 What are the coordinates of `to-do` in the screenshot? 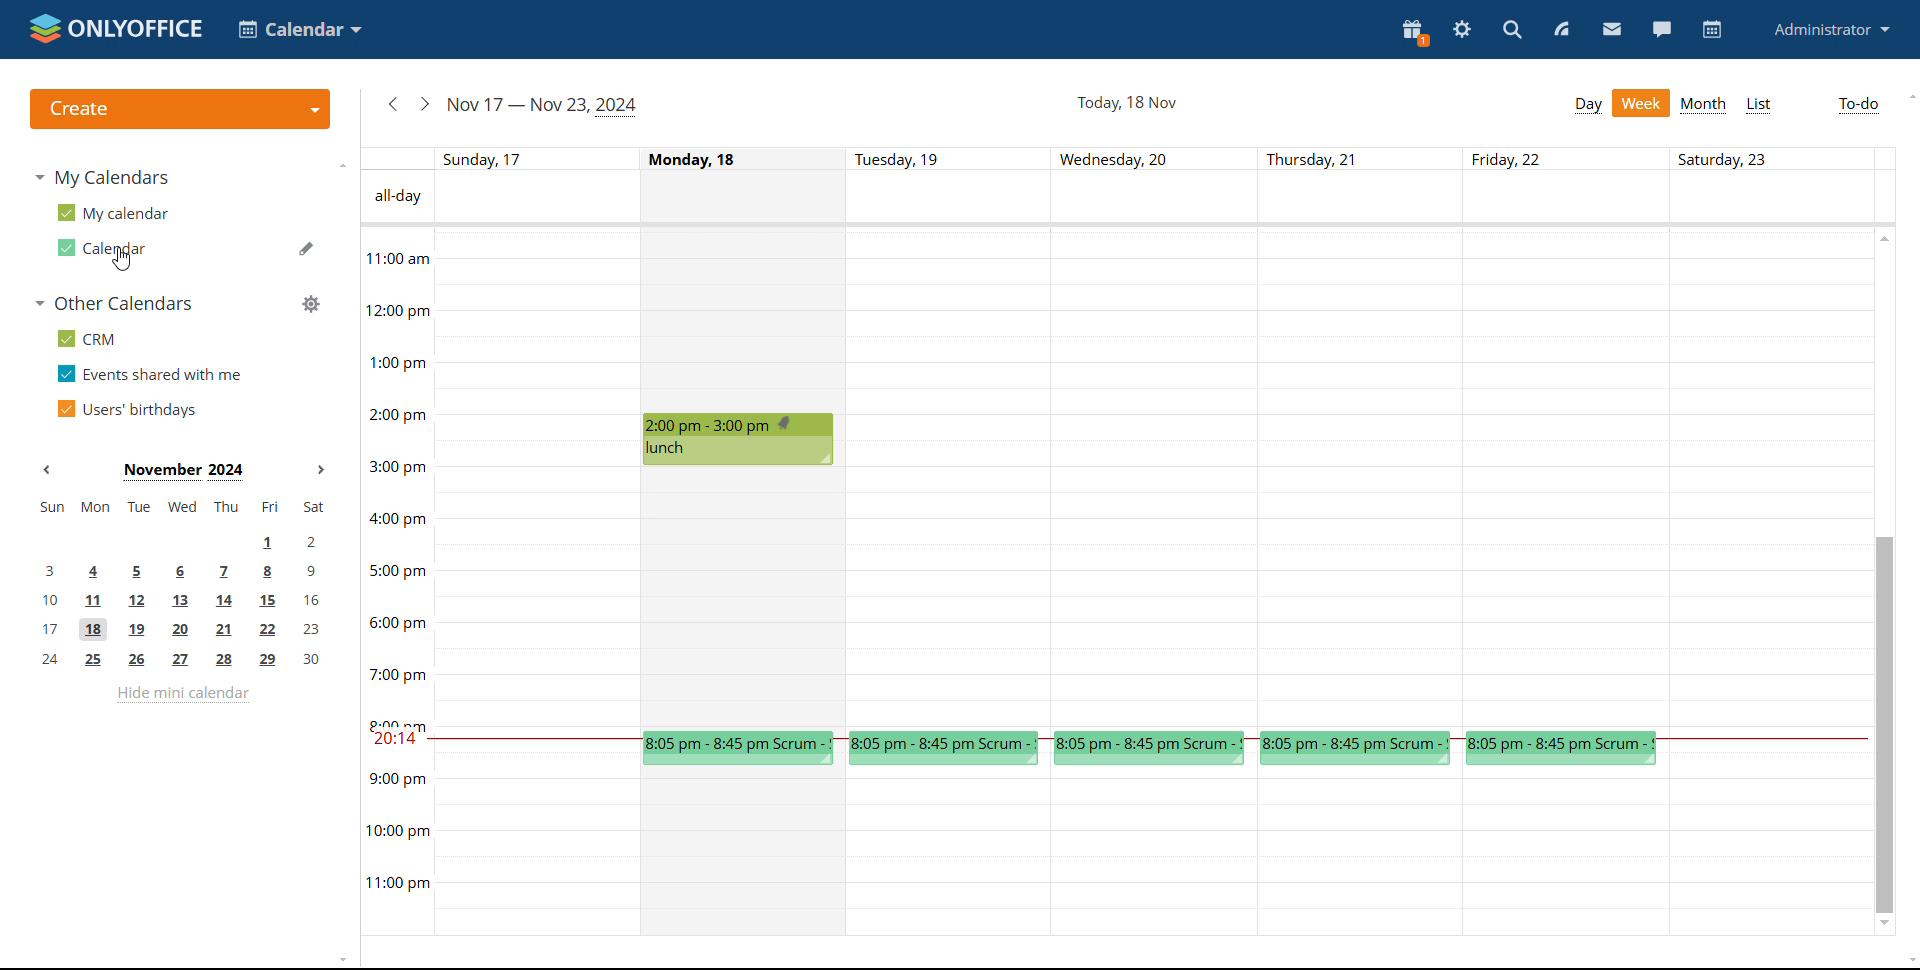 It's located at (1860, 105).